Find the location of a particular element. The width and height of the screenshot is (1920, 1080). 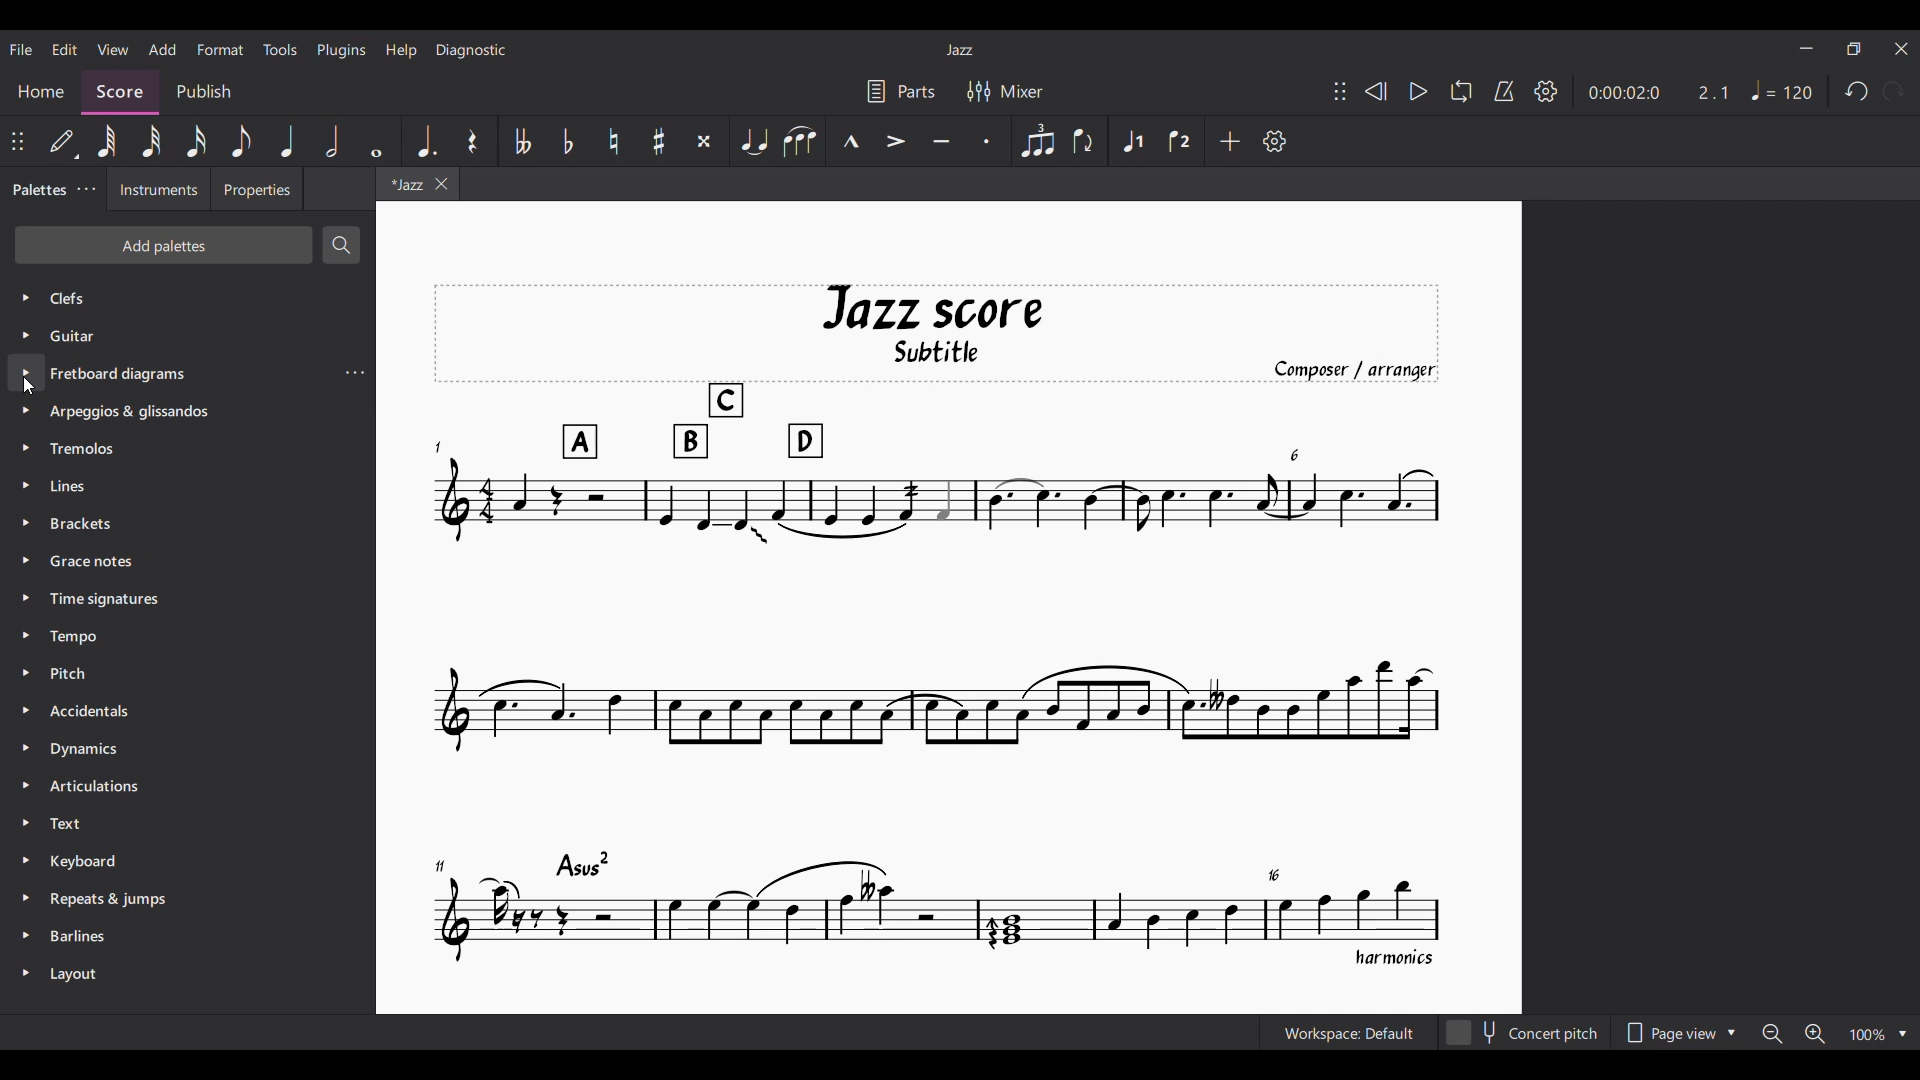

Text is located at coordinates (77, 825).